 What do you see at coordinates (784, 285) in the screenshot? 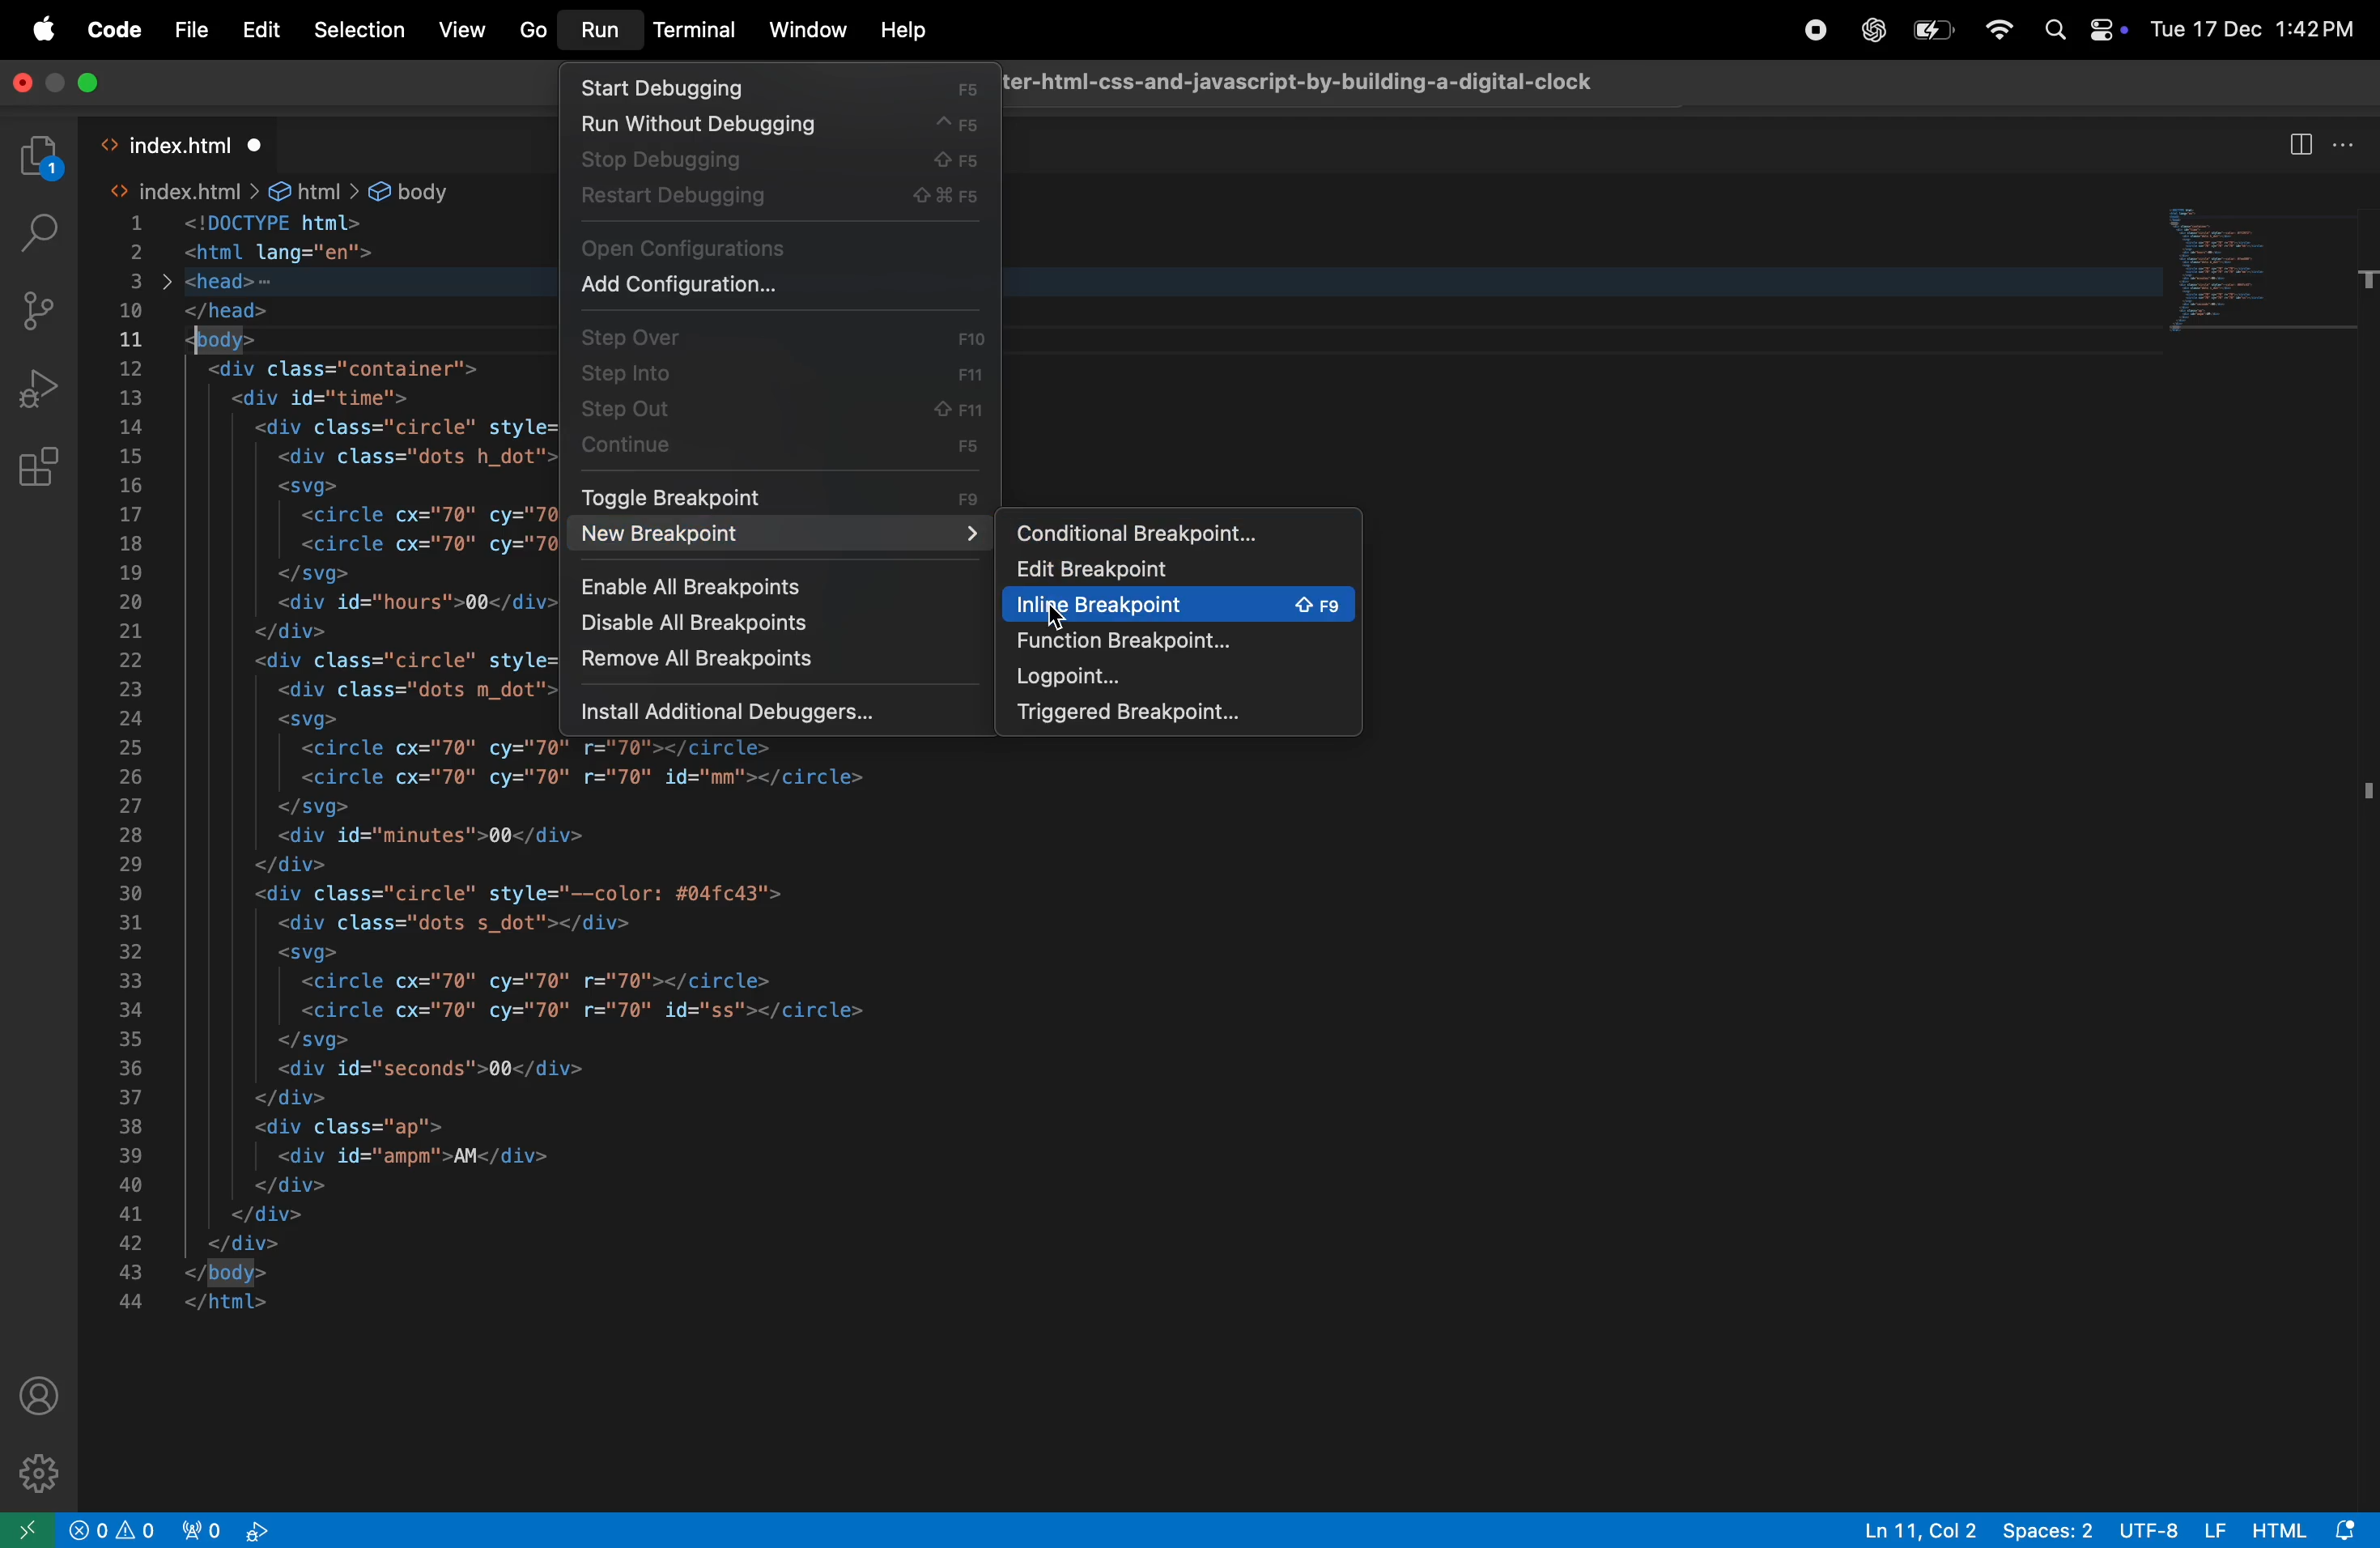
I see `add configuration` at bounding box center [784, 285].